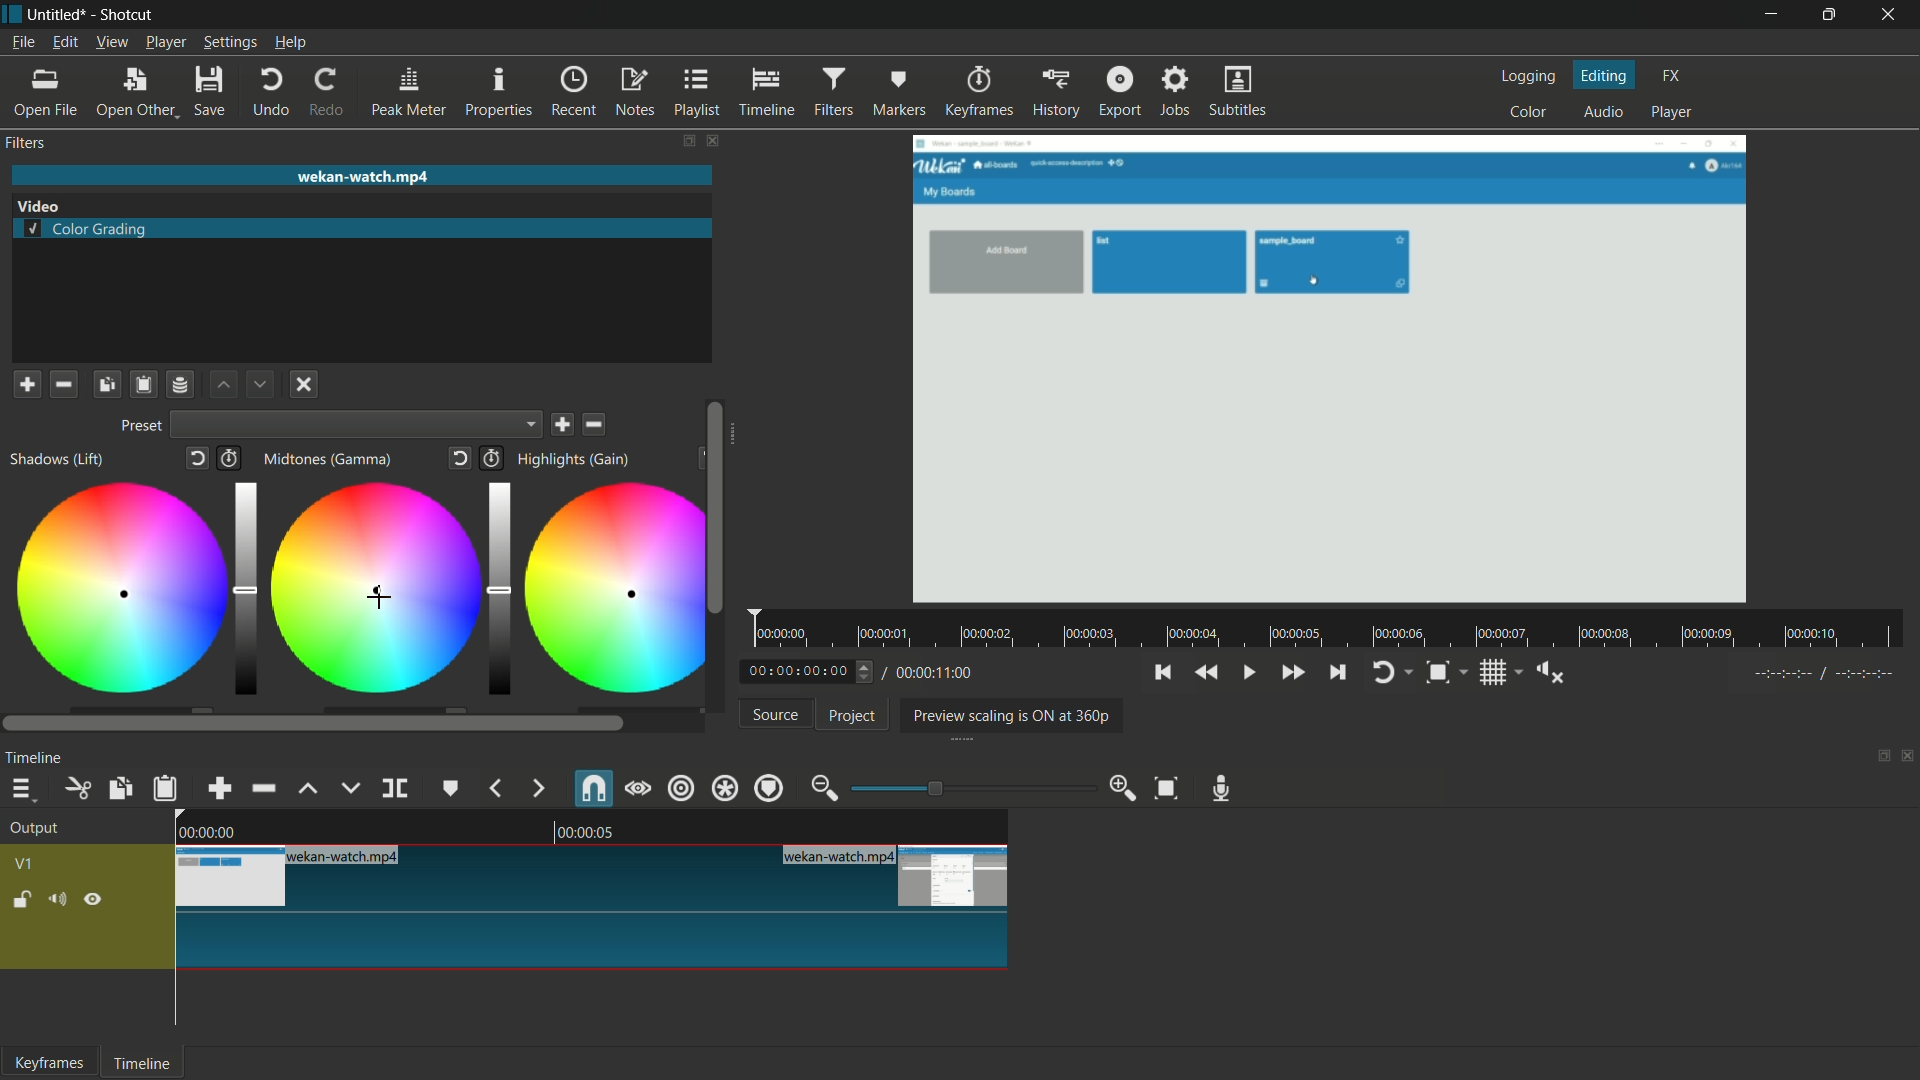  Describe the element at coordinates (576, 460) in the screenshot. I see `highlights(gain)` at that location.